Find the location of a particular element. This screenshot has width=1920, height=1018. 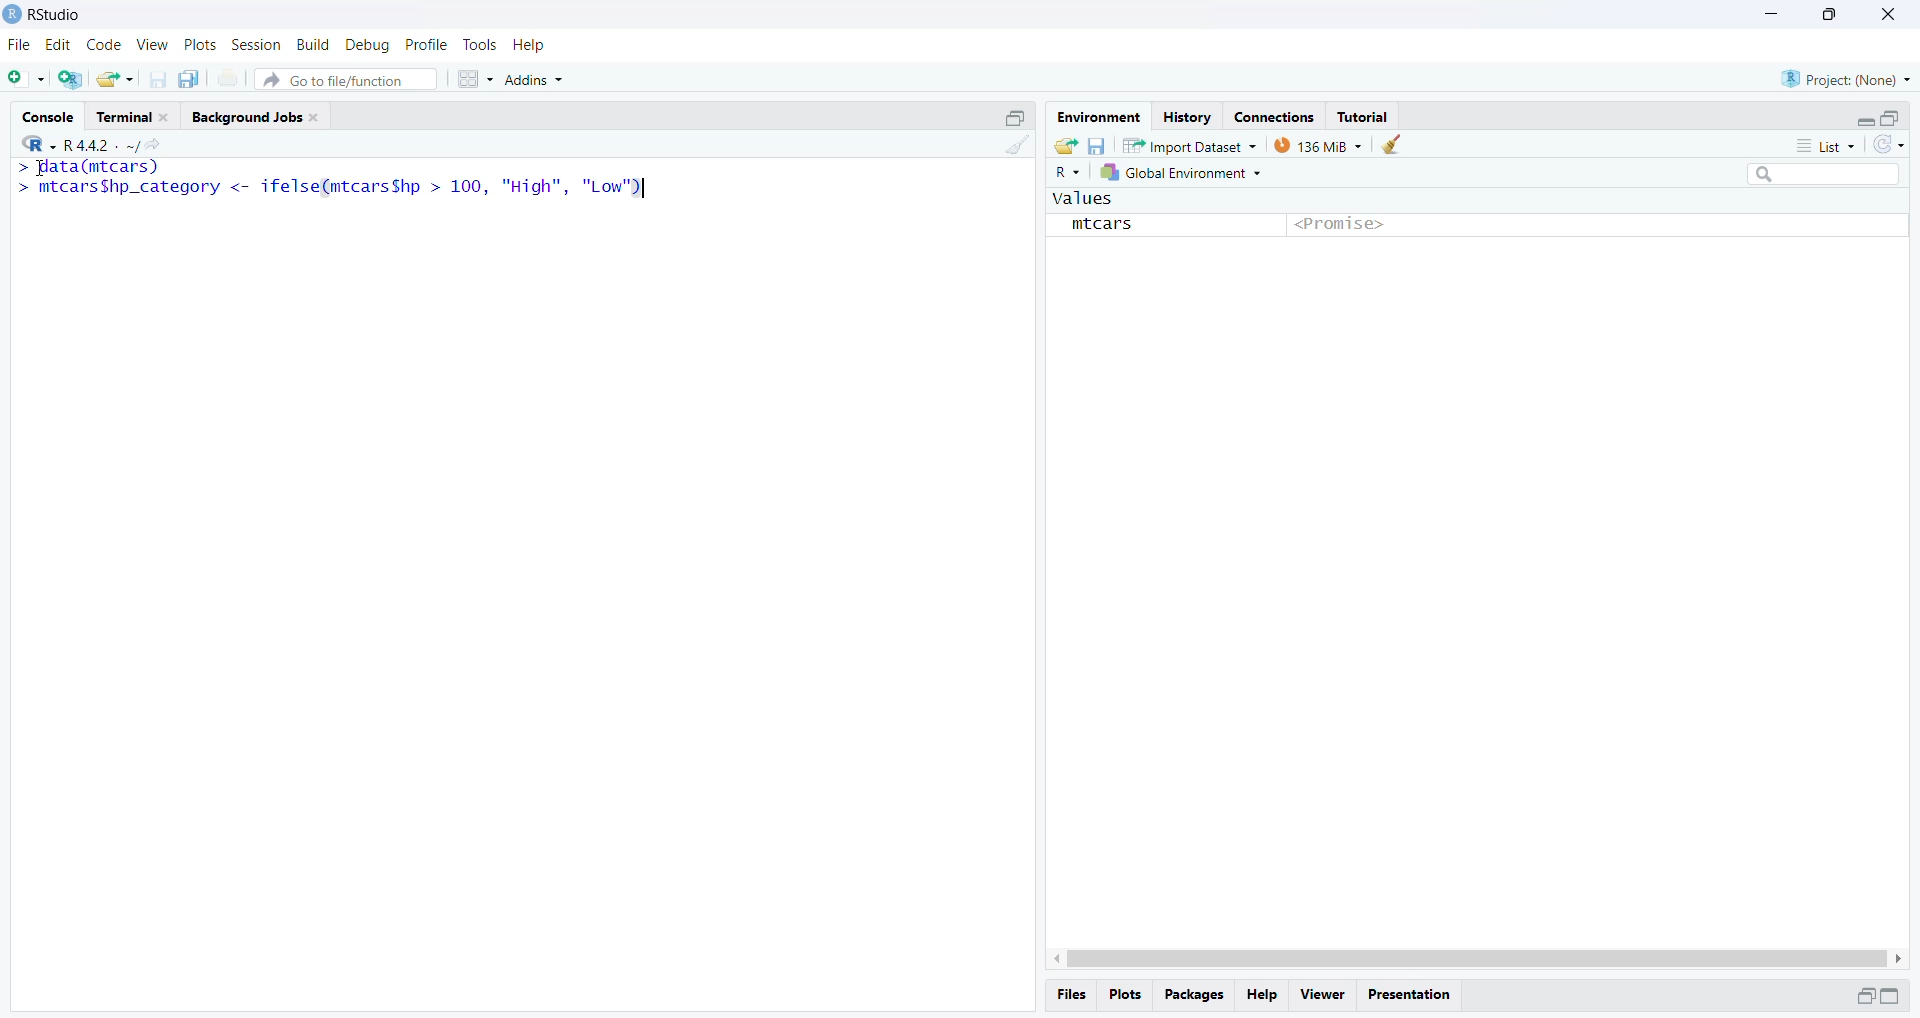

So TCSP ES Sh.
> mtcarsShp_category <- ifelse(mtcarsShp > 100, "High", "Low")| is located at coordinates (358, 183).